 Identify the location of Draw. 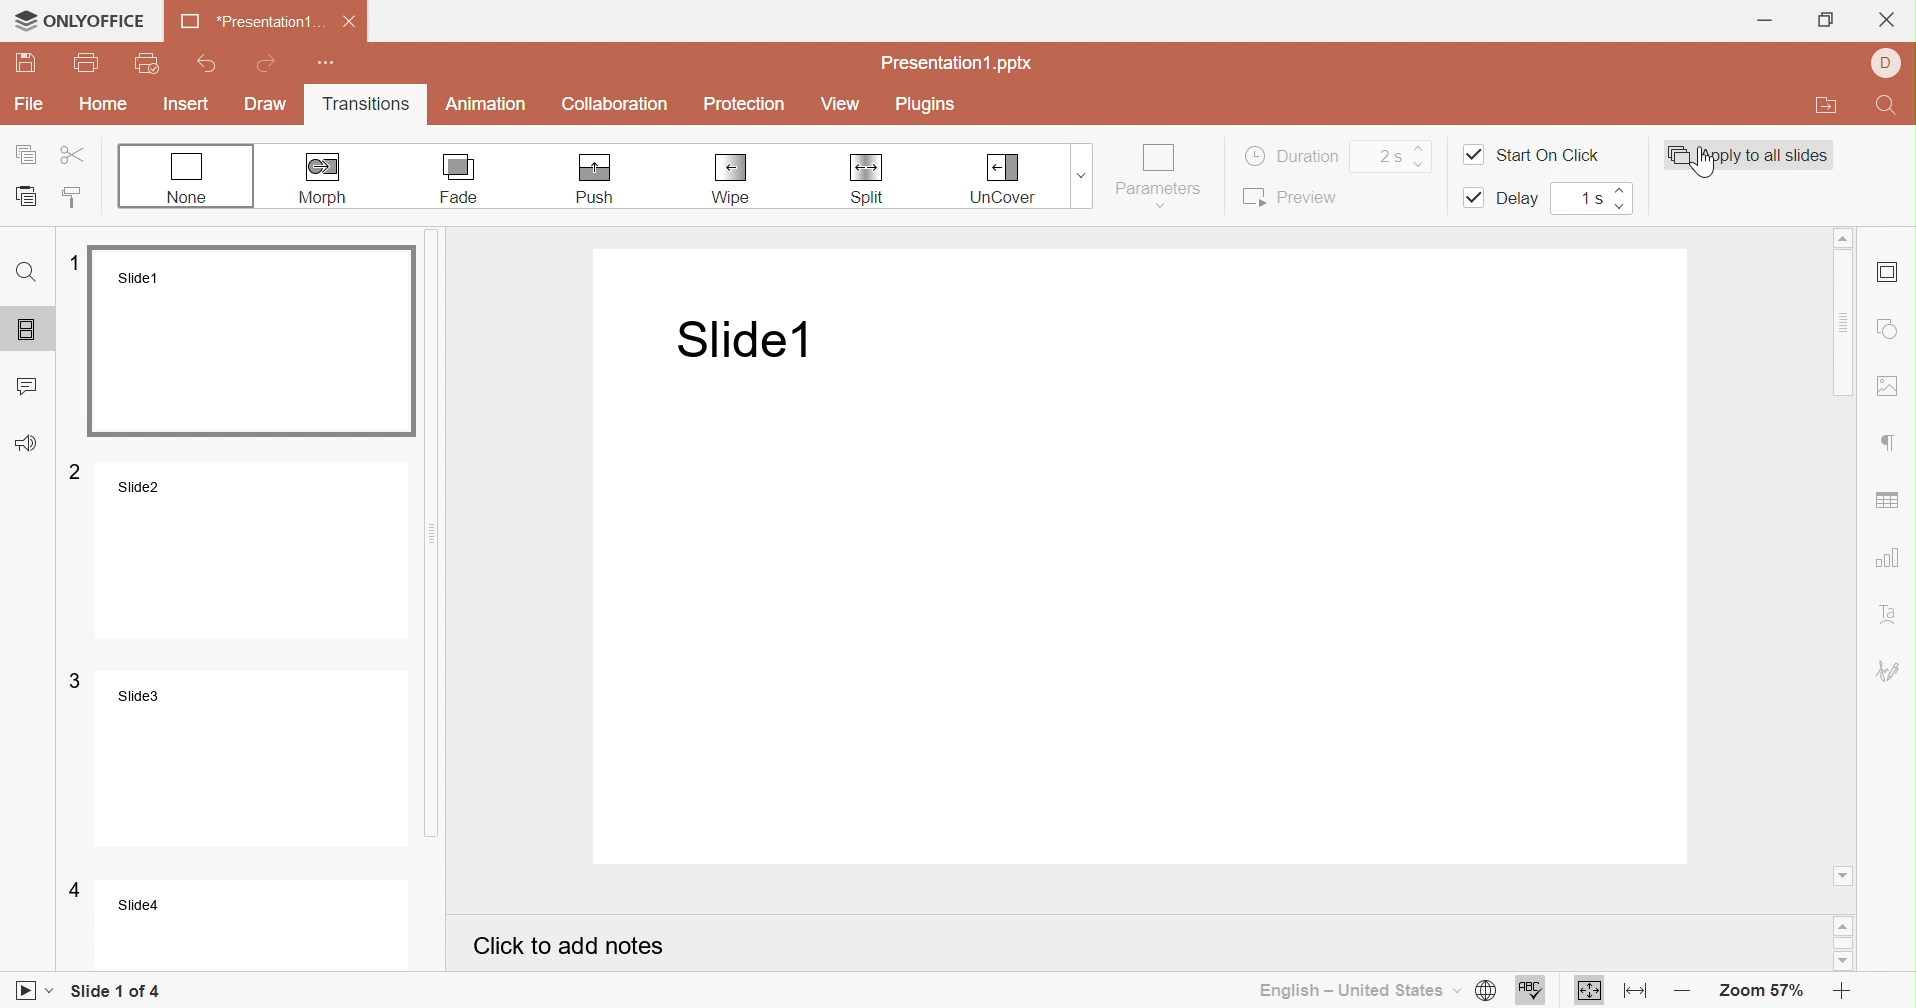
(267, 104).